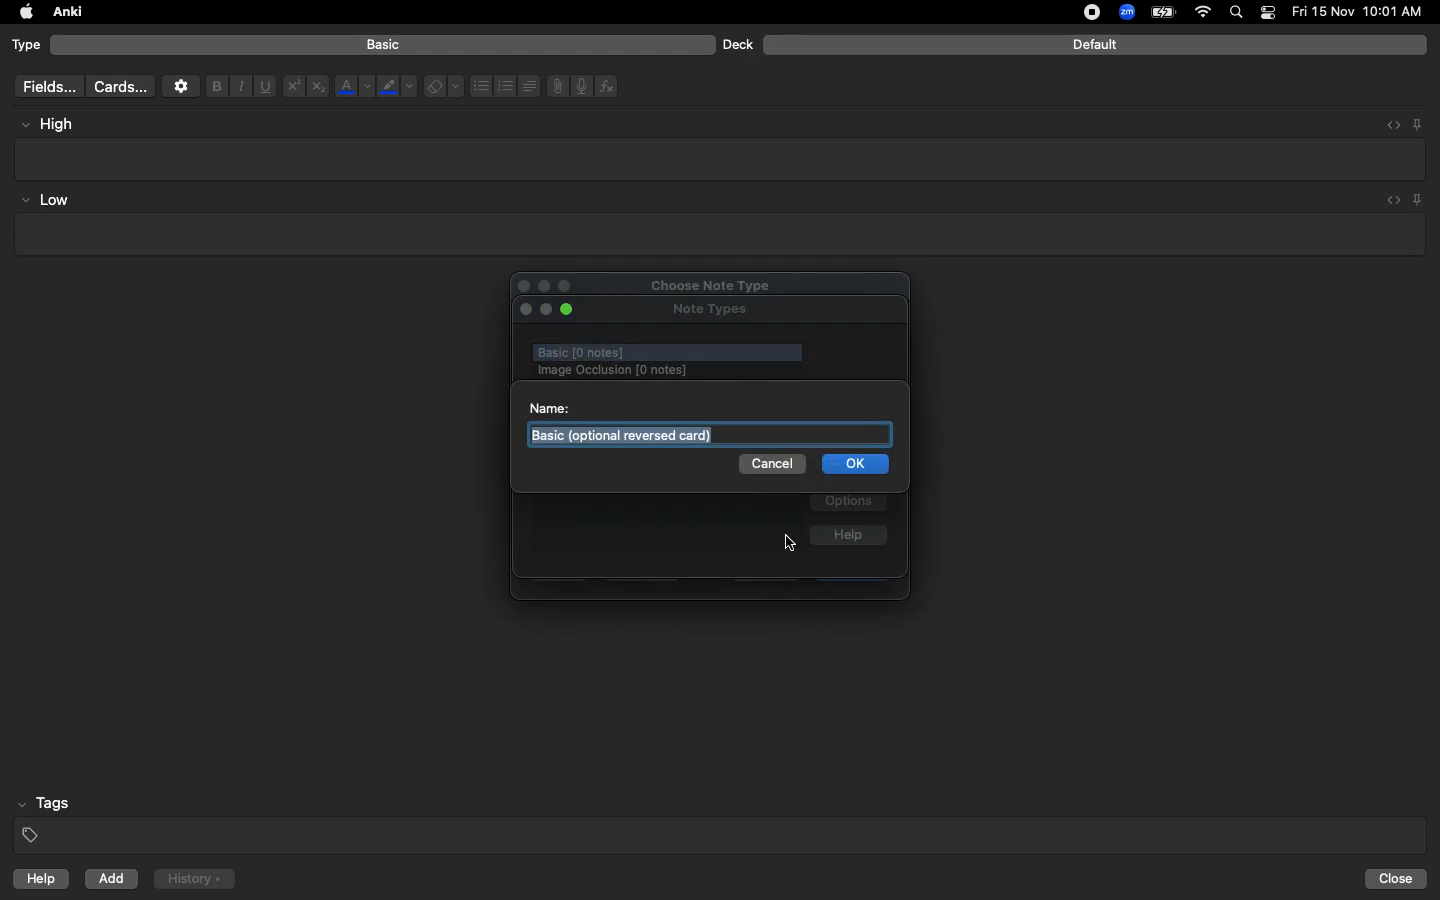 The height and width of the screenshot is (900, 1440). What do you see at coordinates (120, 87) in the screenshot?
I see `Cards` at bounding box center [120, 87].